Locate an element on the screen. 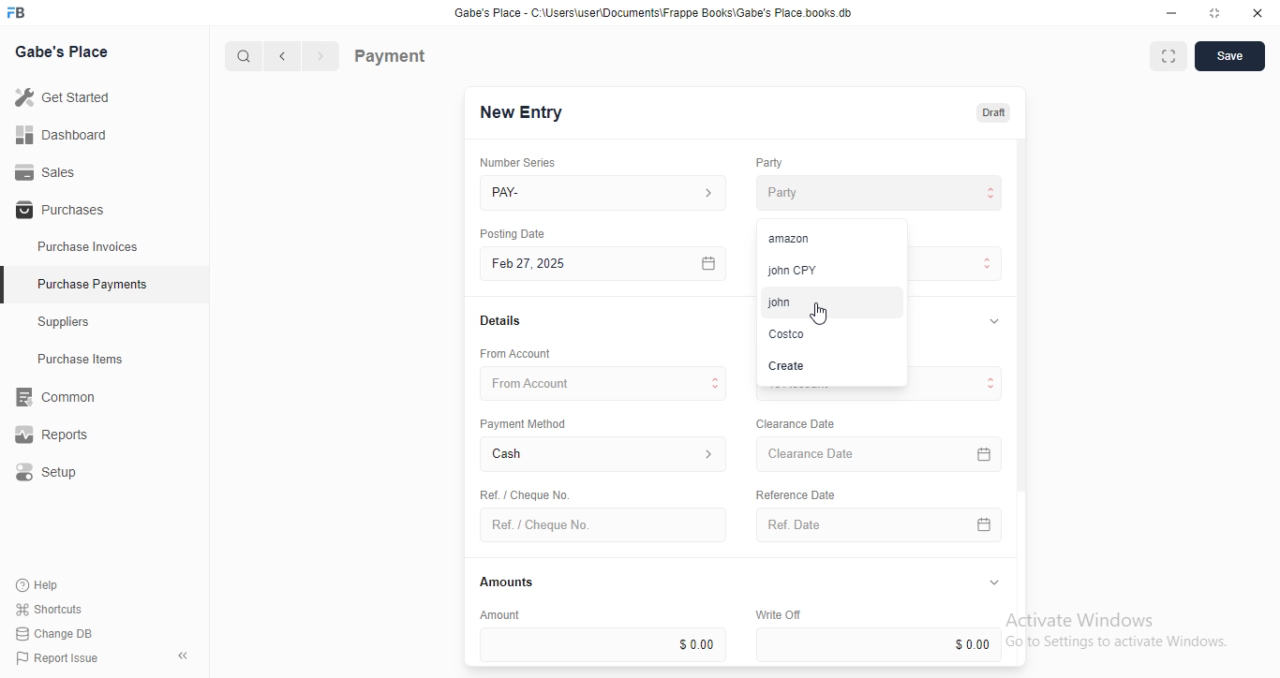  Ref. / Cheque No. is located at coordinates (602, 525).